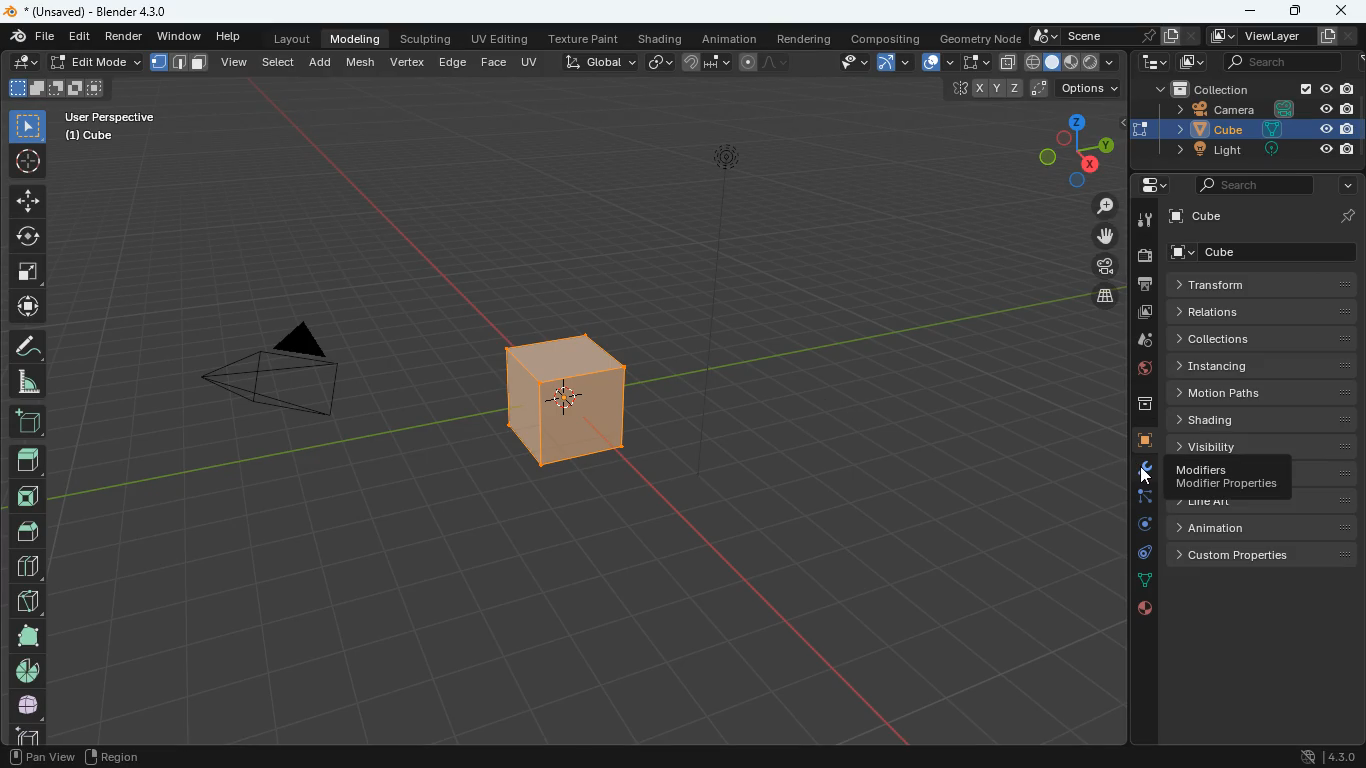 The width and height of the screenshot is (1366, 768). I want to click on diagonal, so click(27, 597).